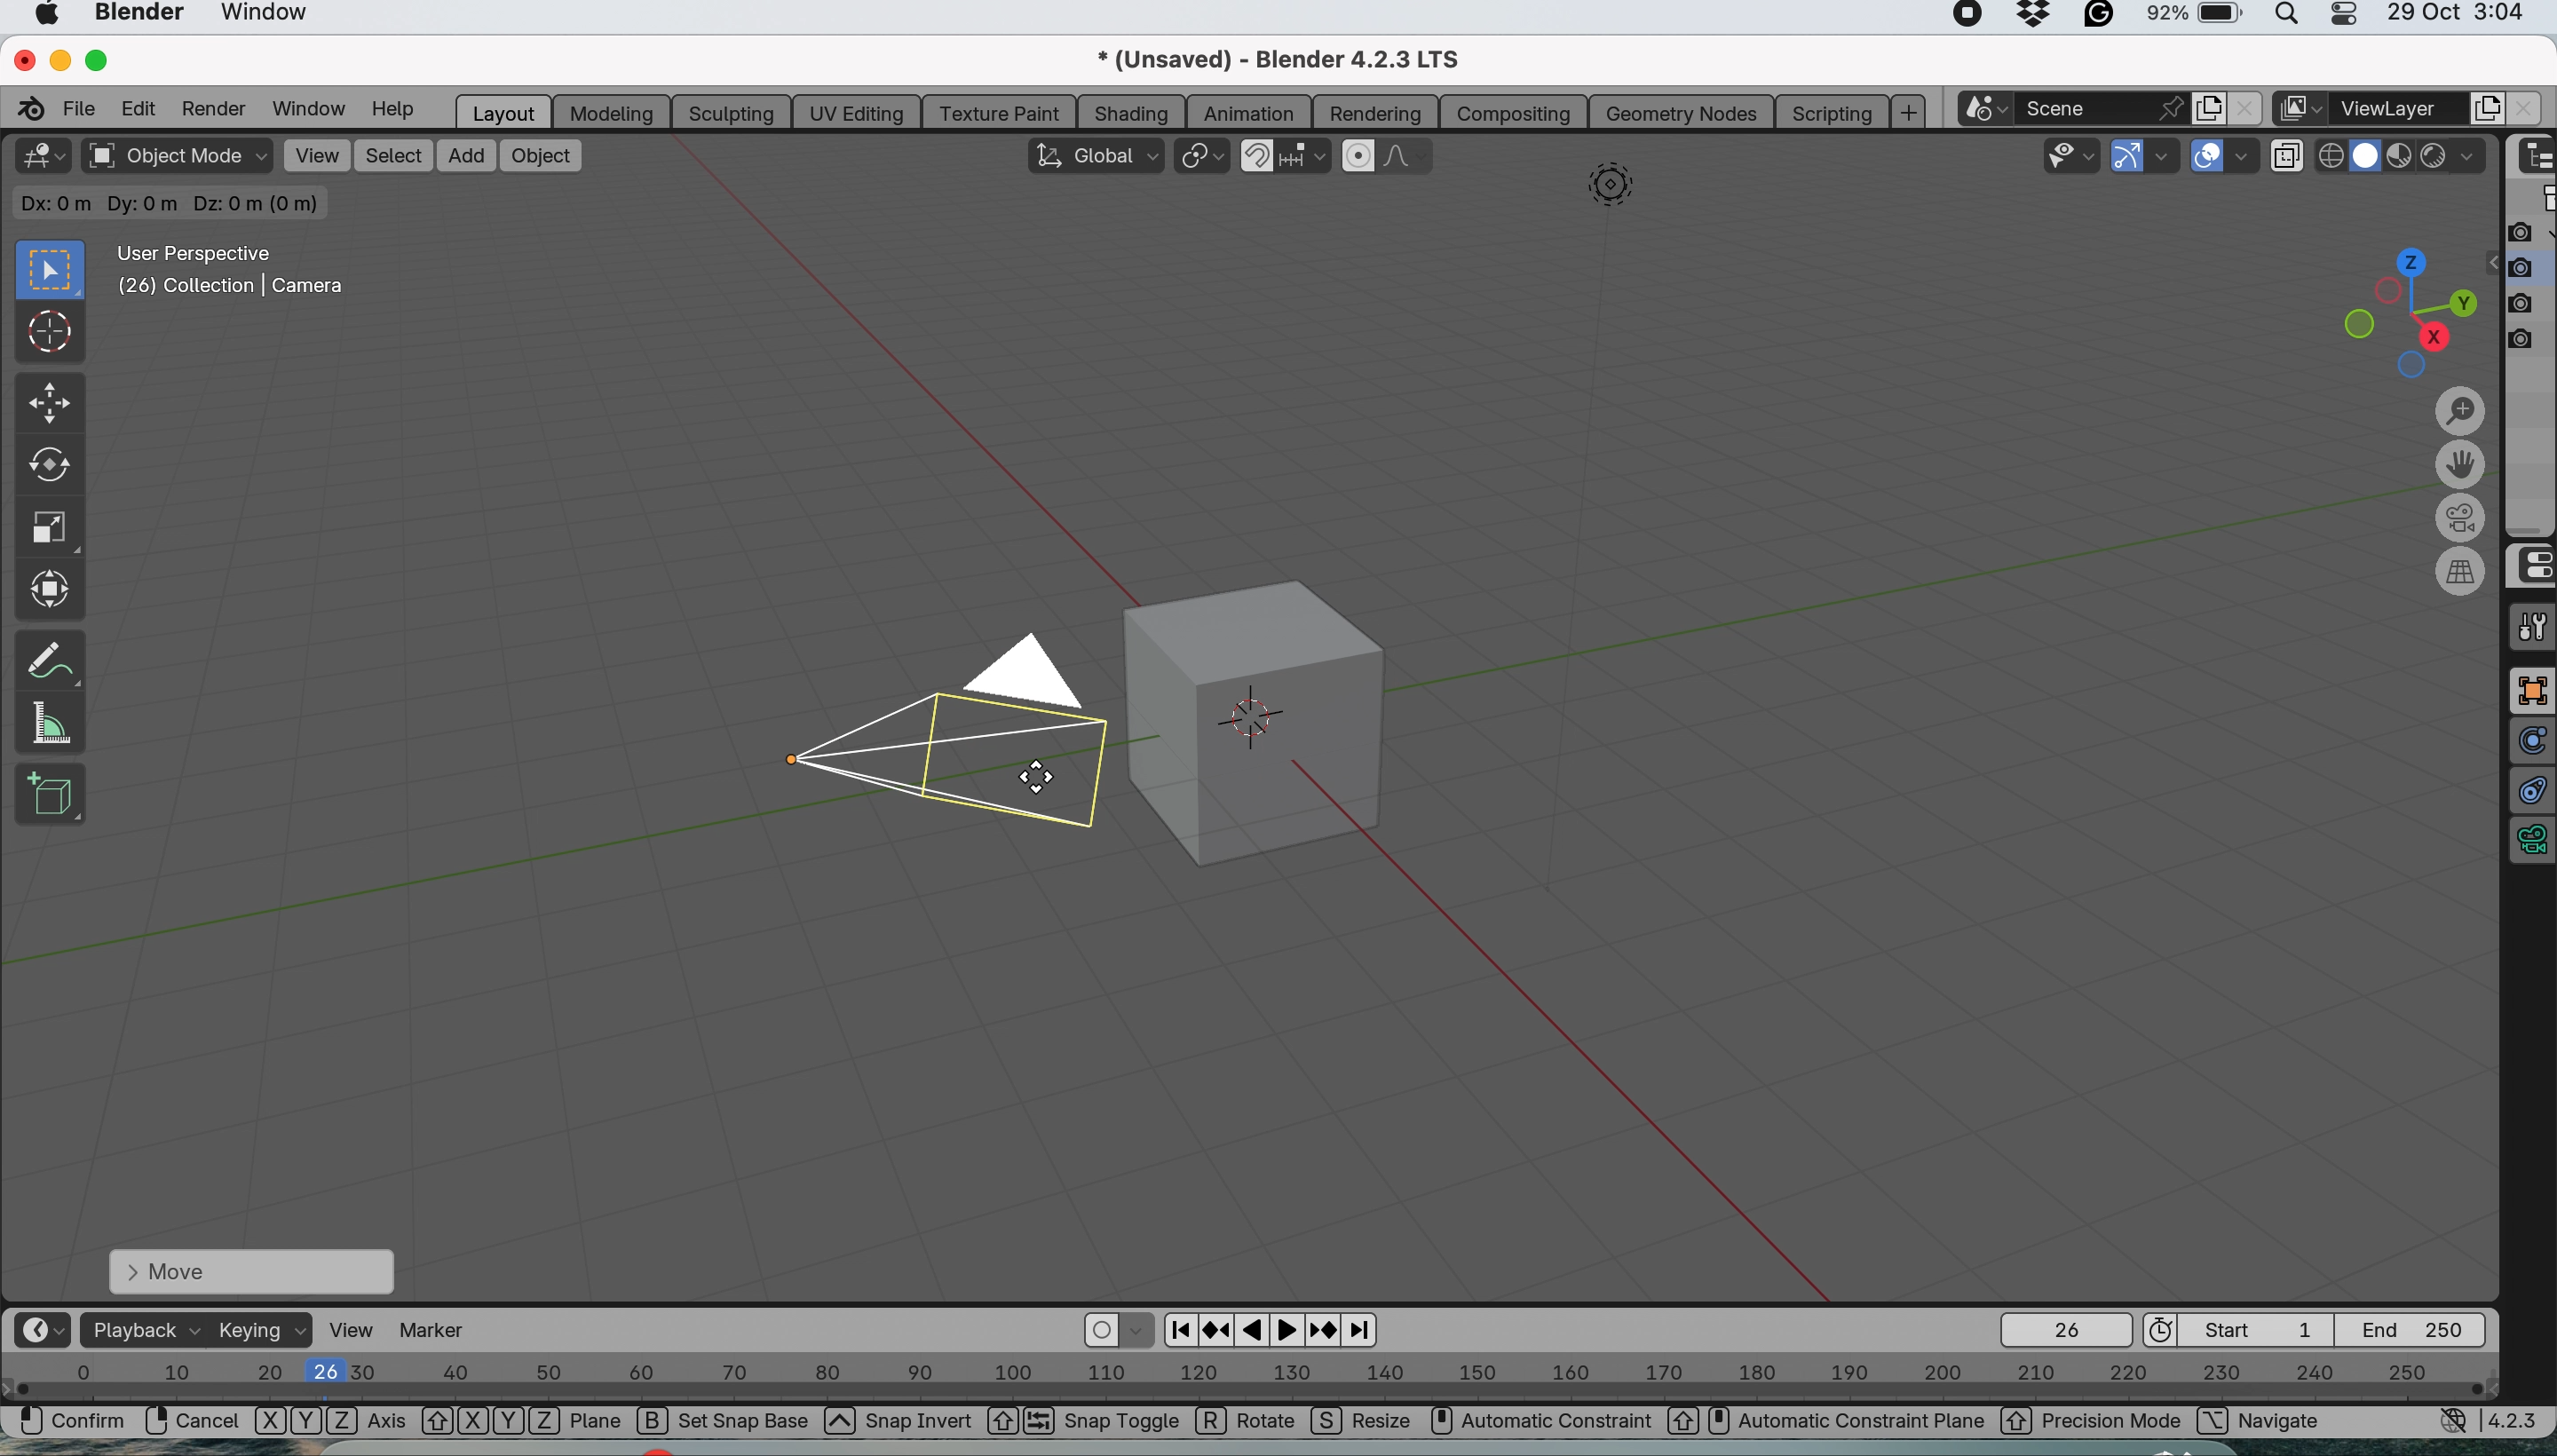  Describe the element at coordinates (49, 721) in the screenshot. I see `measure` at that location.